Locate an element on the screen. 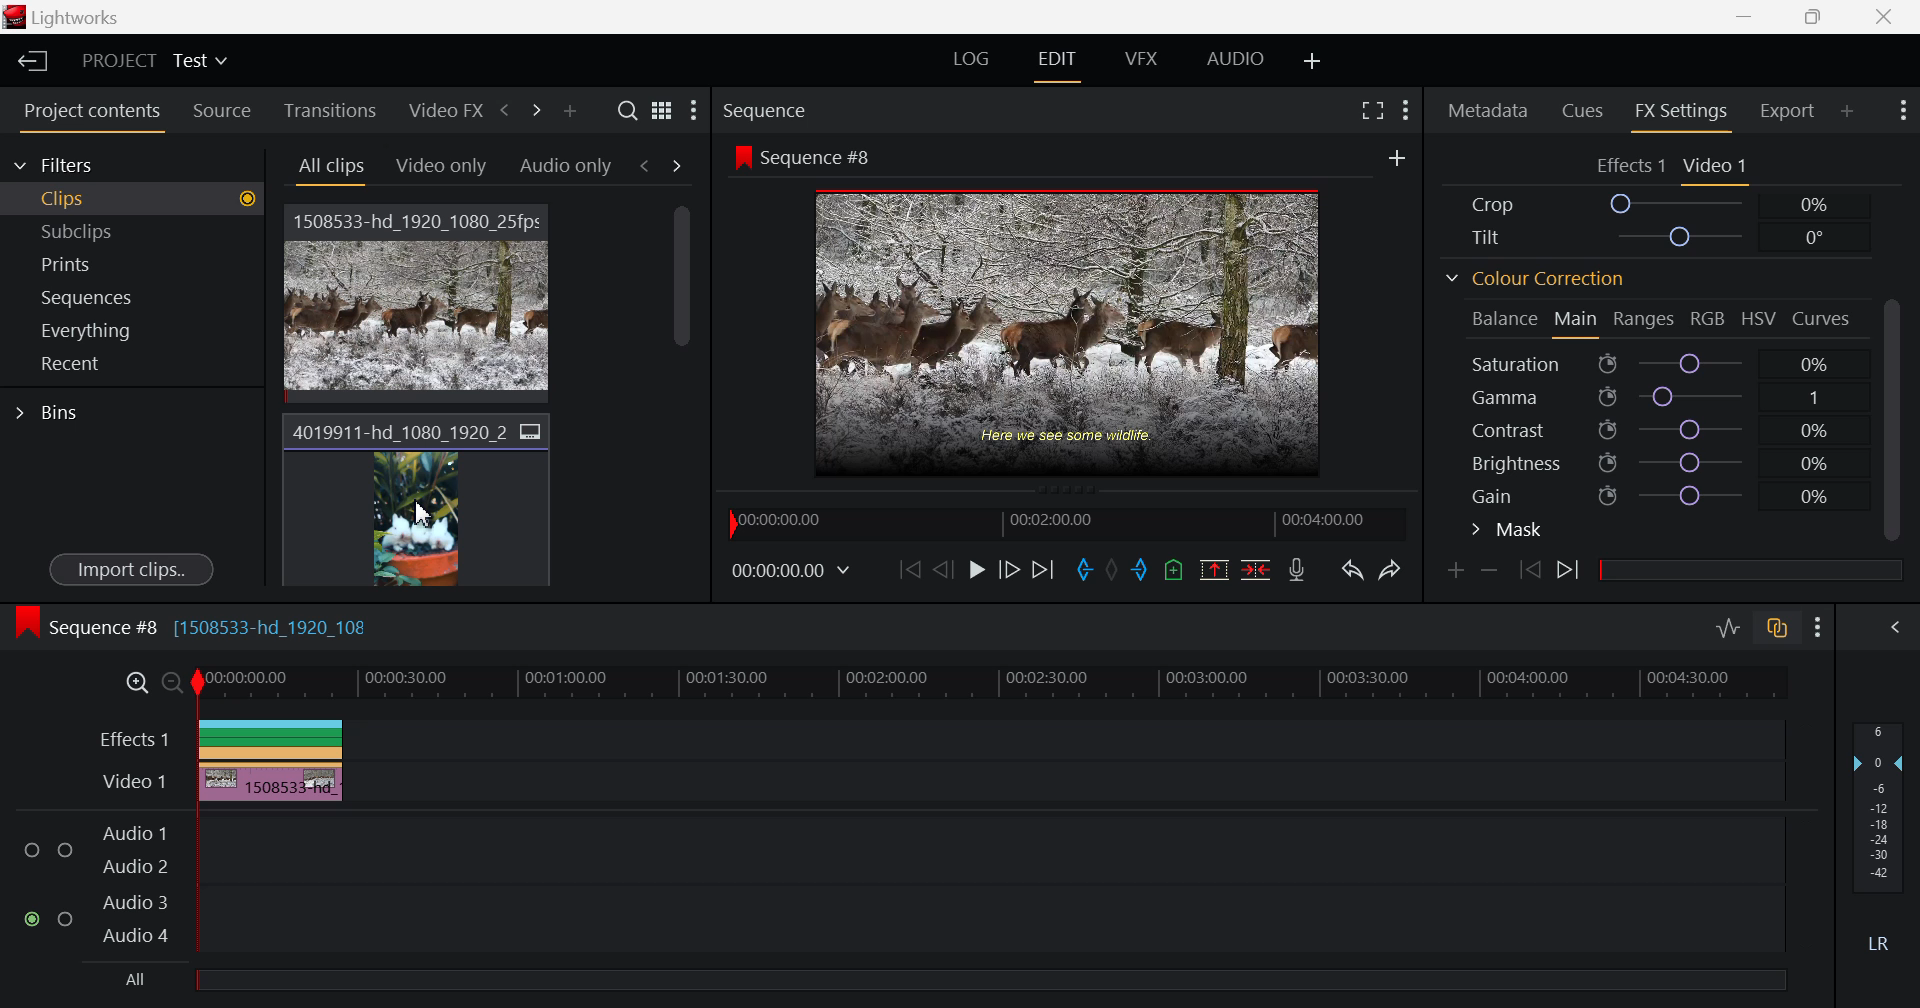  Video FX is located at coordinates (445, 110).